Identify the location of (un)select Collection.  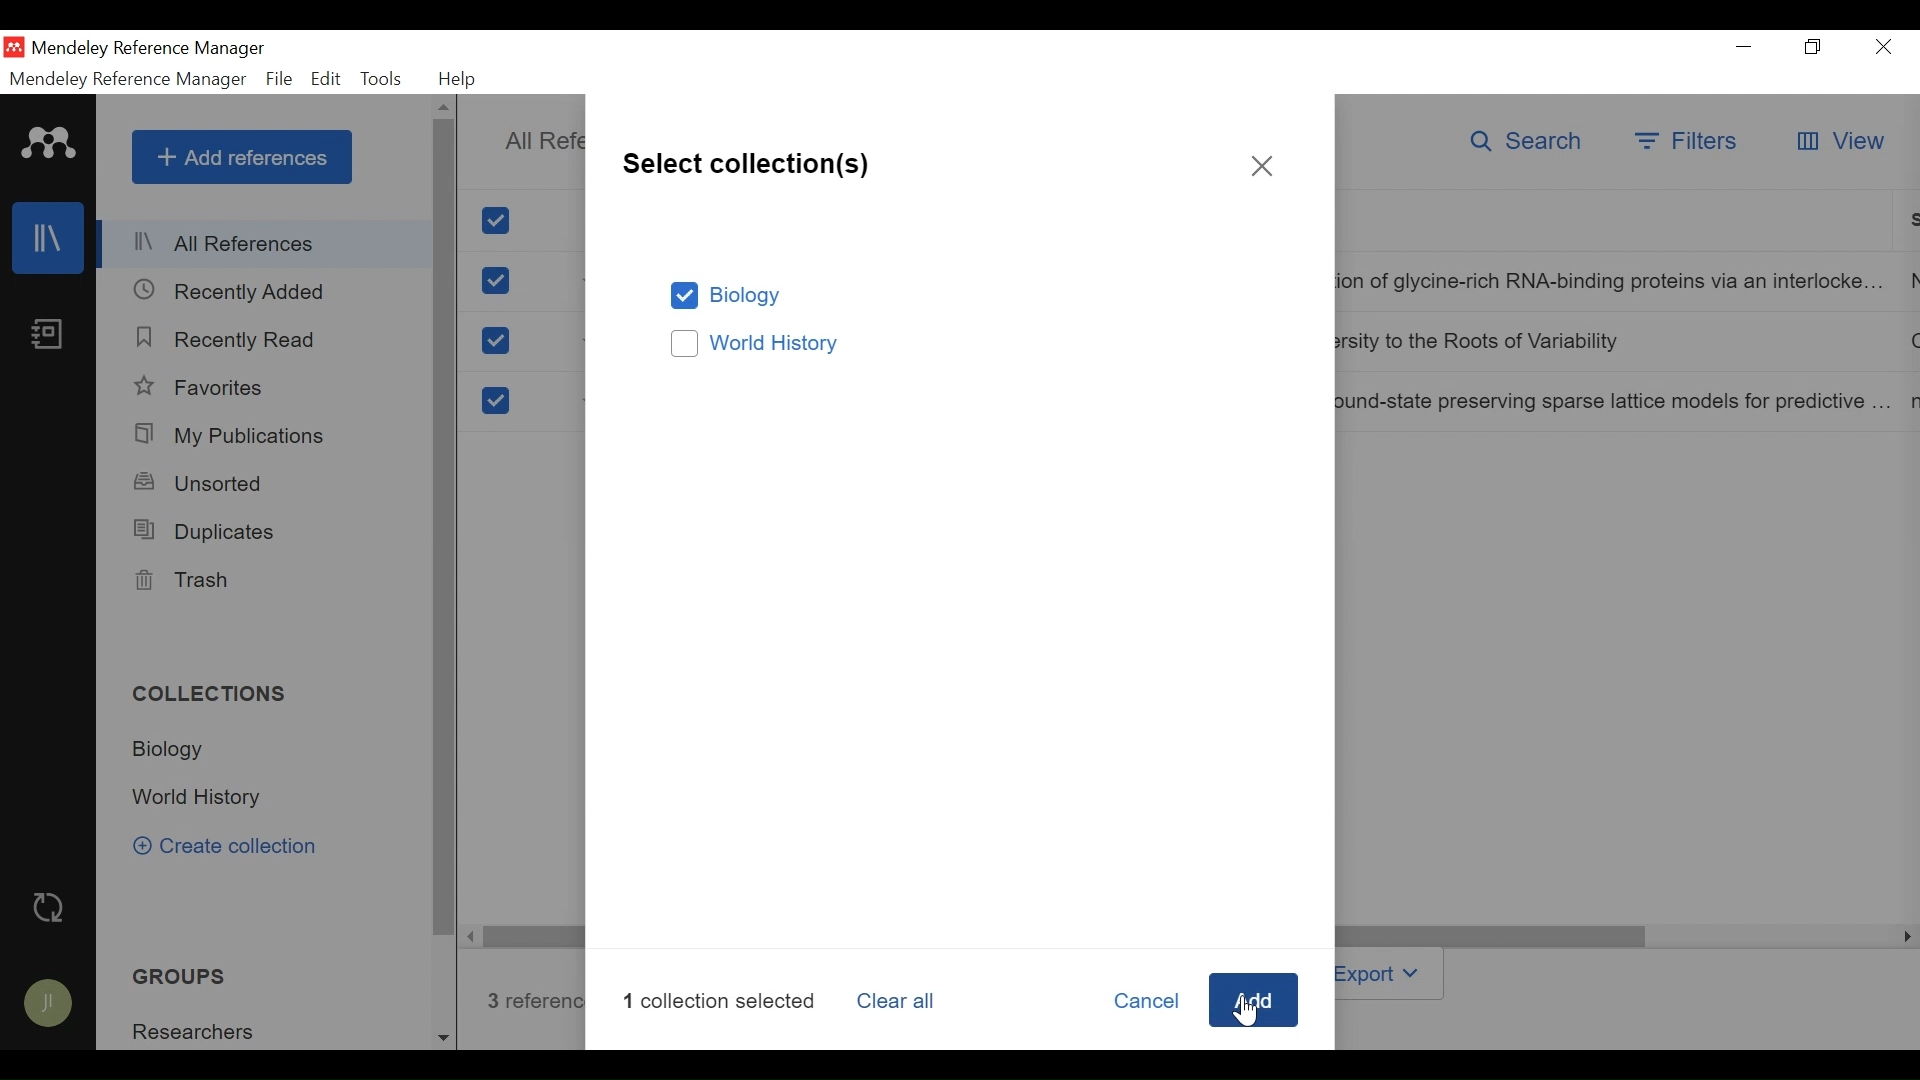
(964, 296).